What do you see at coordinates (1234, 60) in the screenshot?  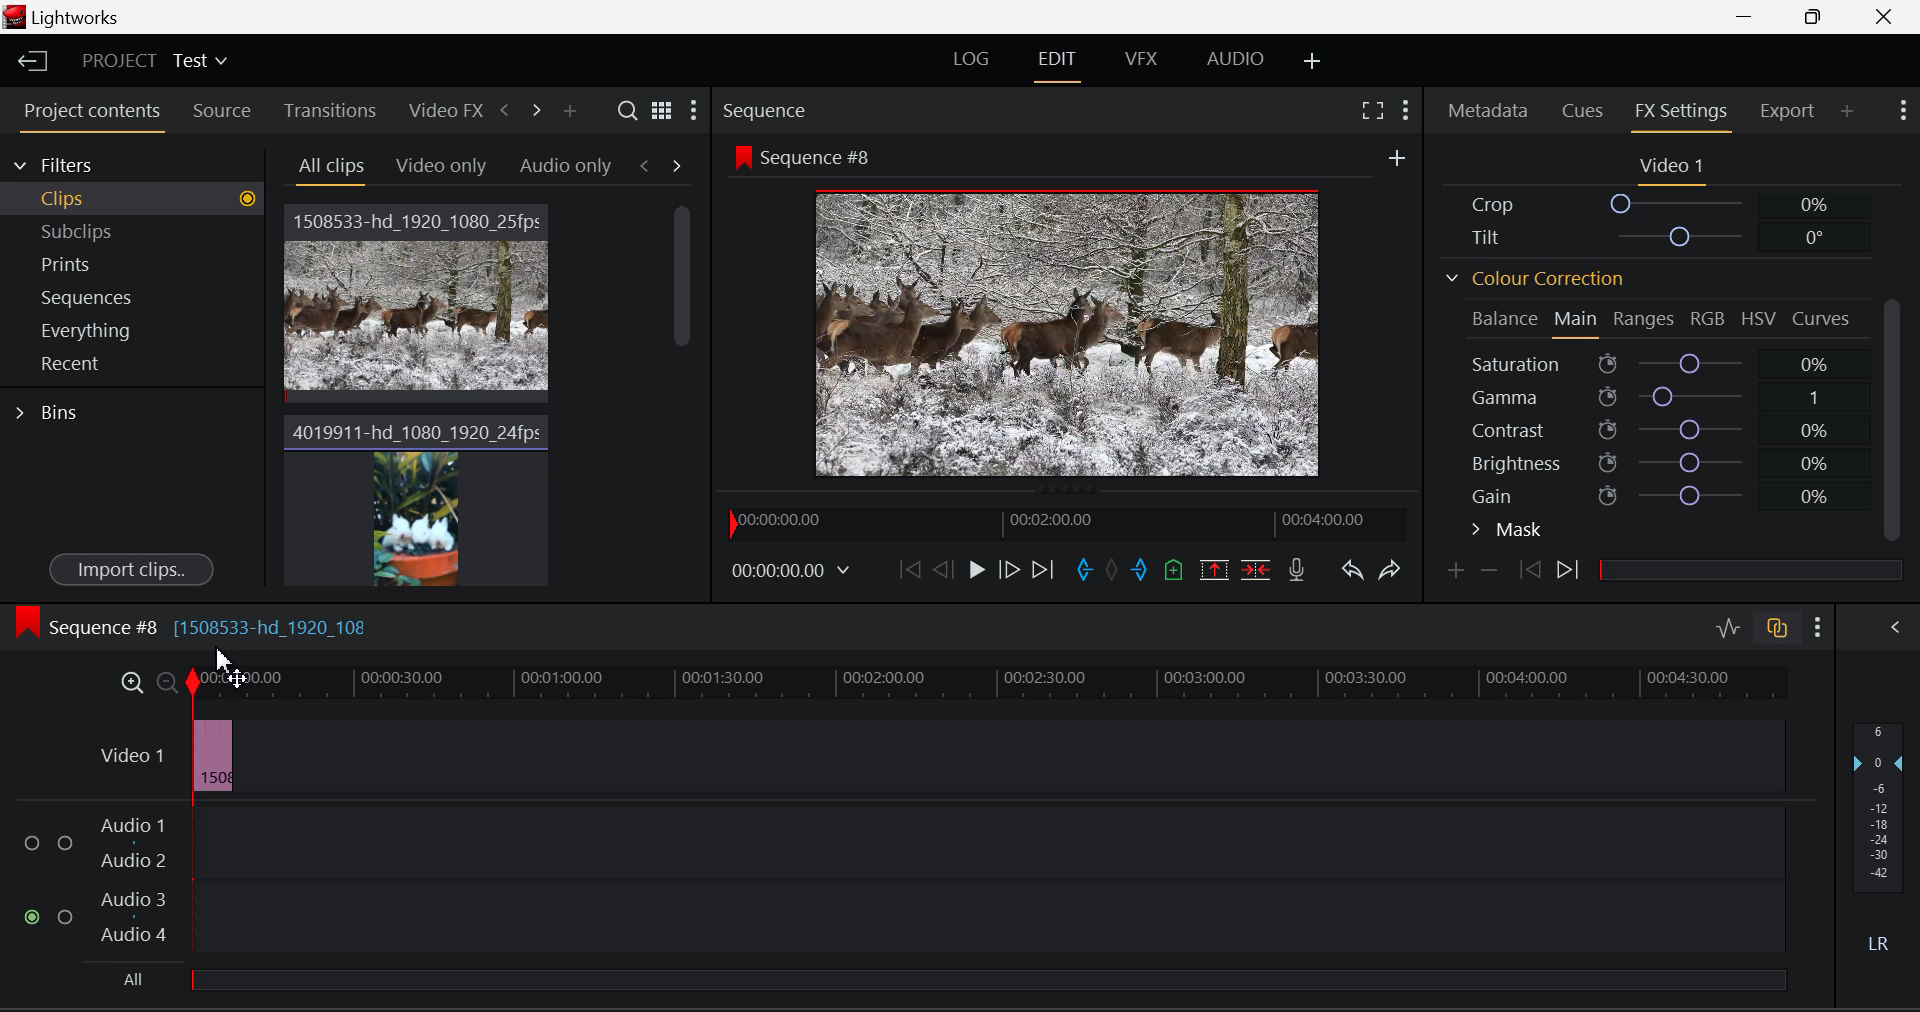 I see `AUDIO` at bounding box center [1234, 60].